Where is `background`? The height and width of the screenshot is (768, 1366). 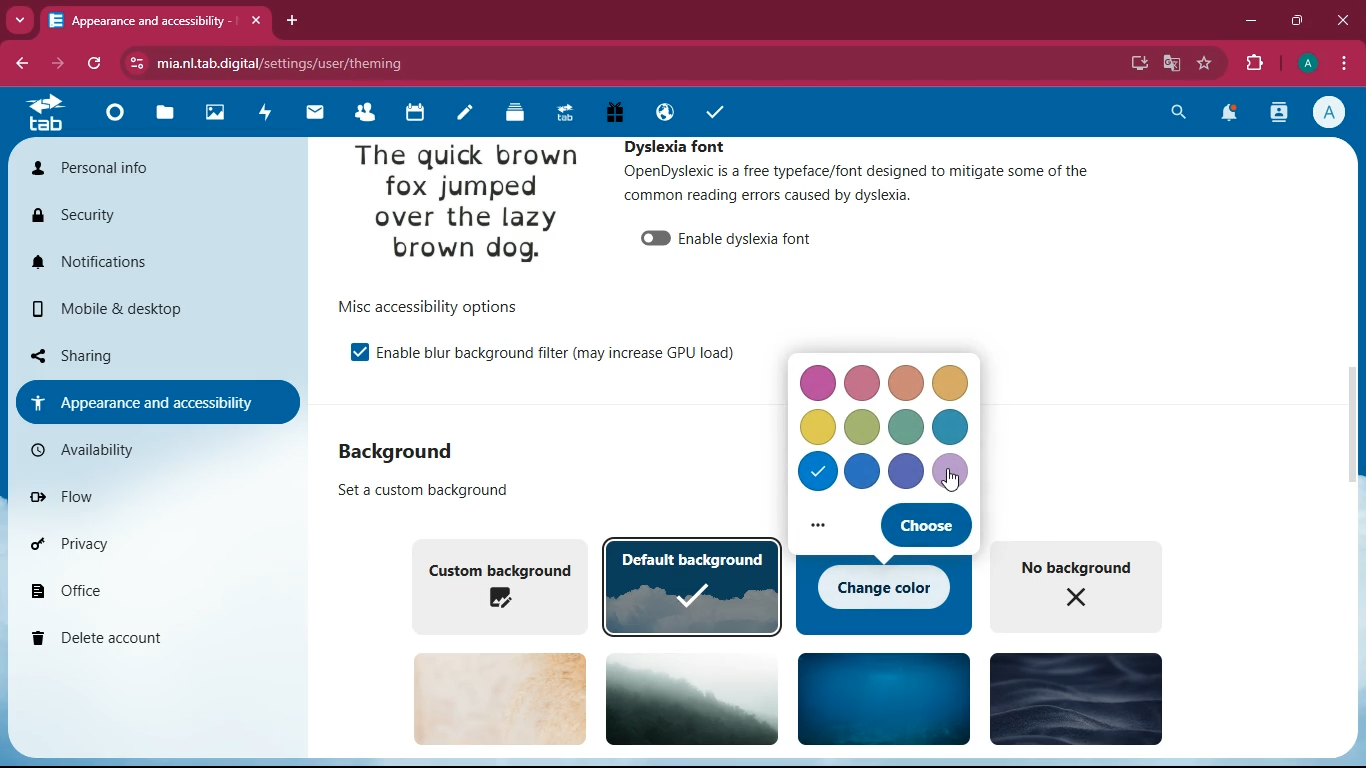
background is located at coordinates (1074, 697).